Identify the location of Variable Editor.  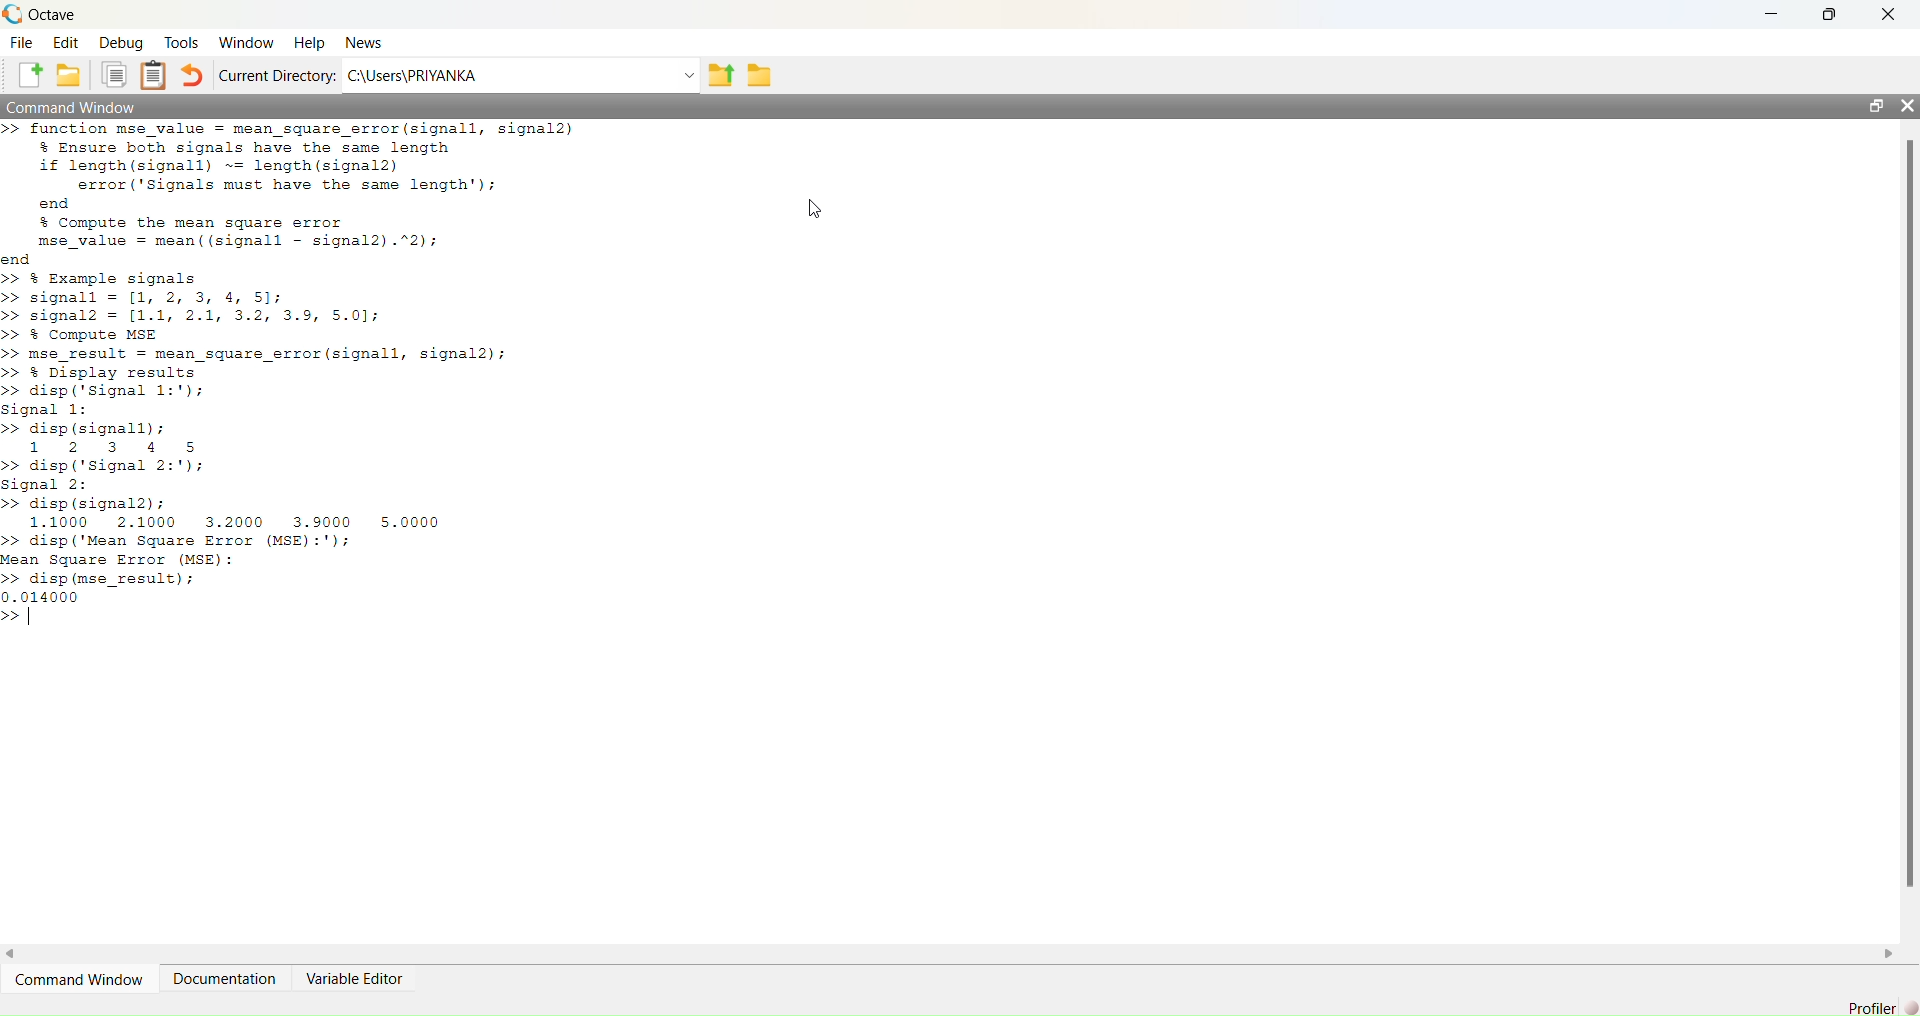
(354, 978).